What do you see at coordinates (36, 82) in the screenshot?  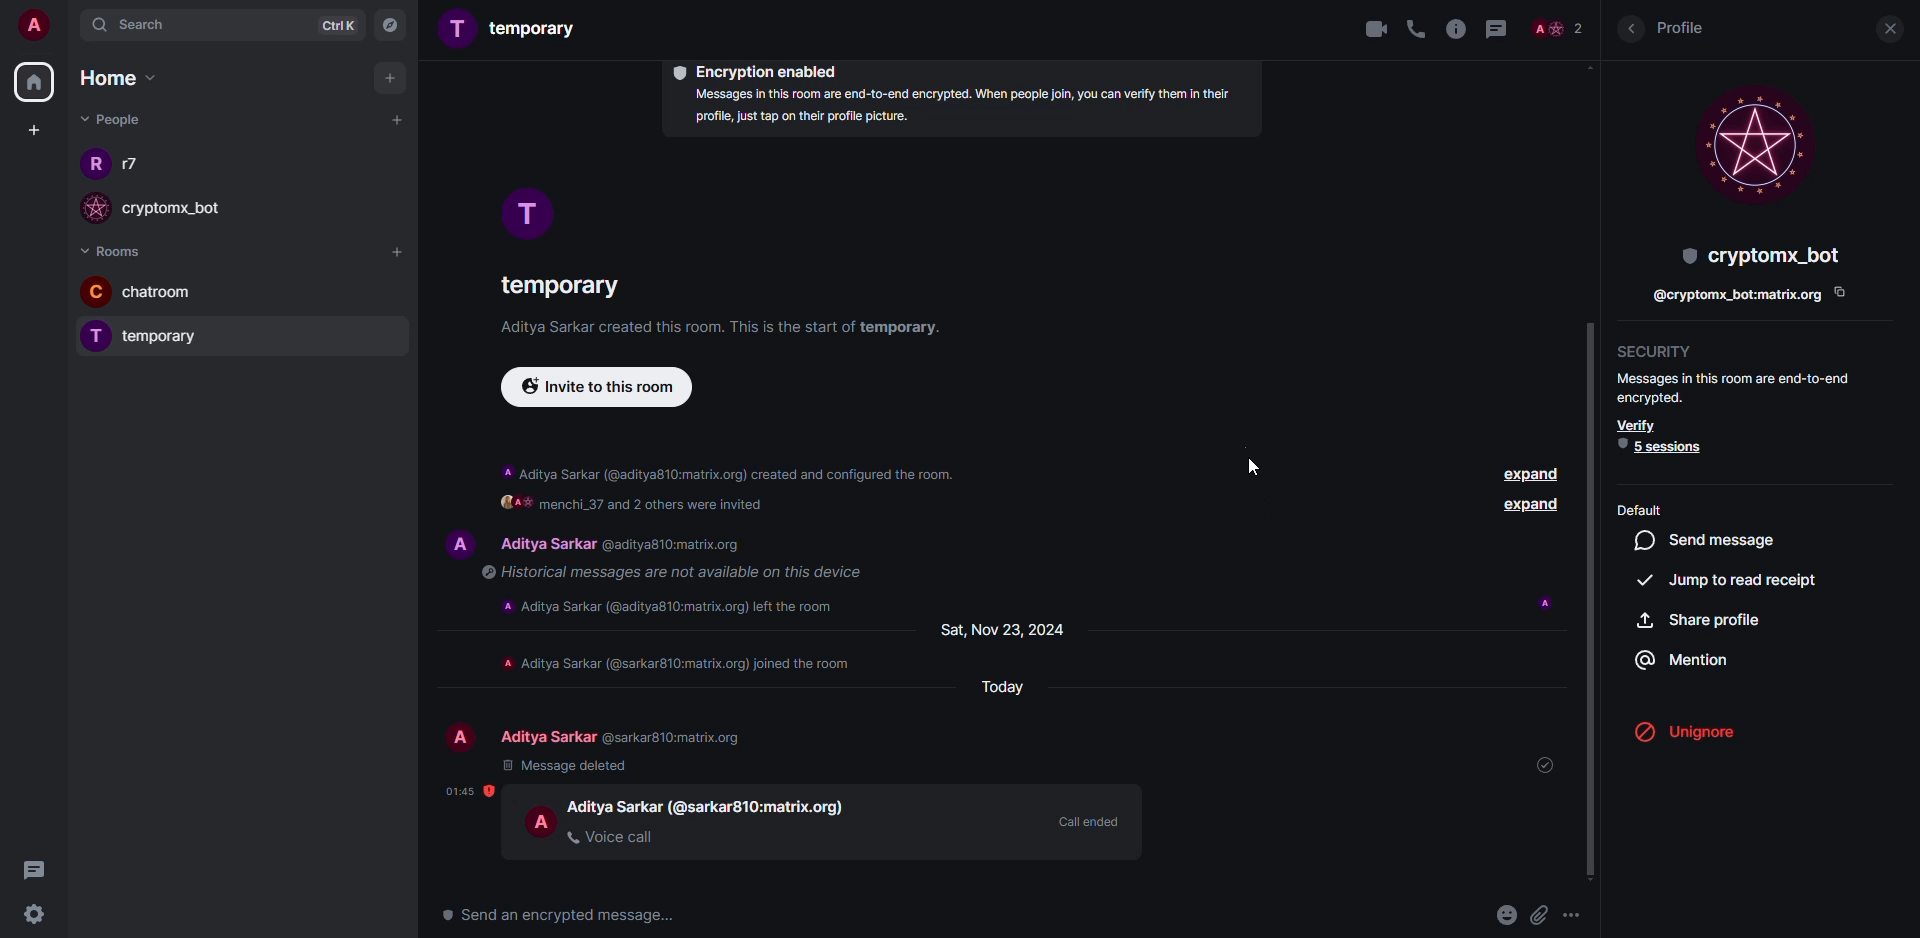 I see `home` at bounding box center [36, 82].